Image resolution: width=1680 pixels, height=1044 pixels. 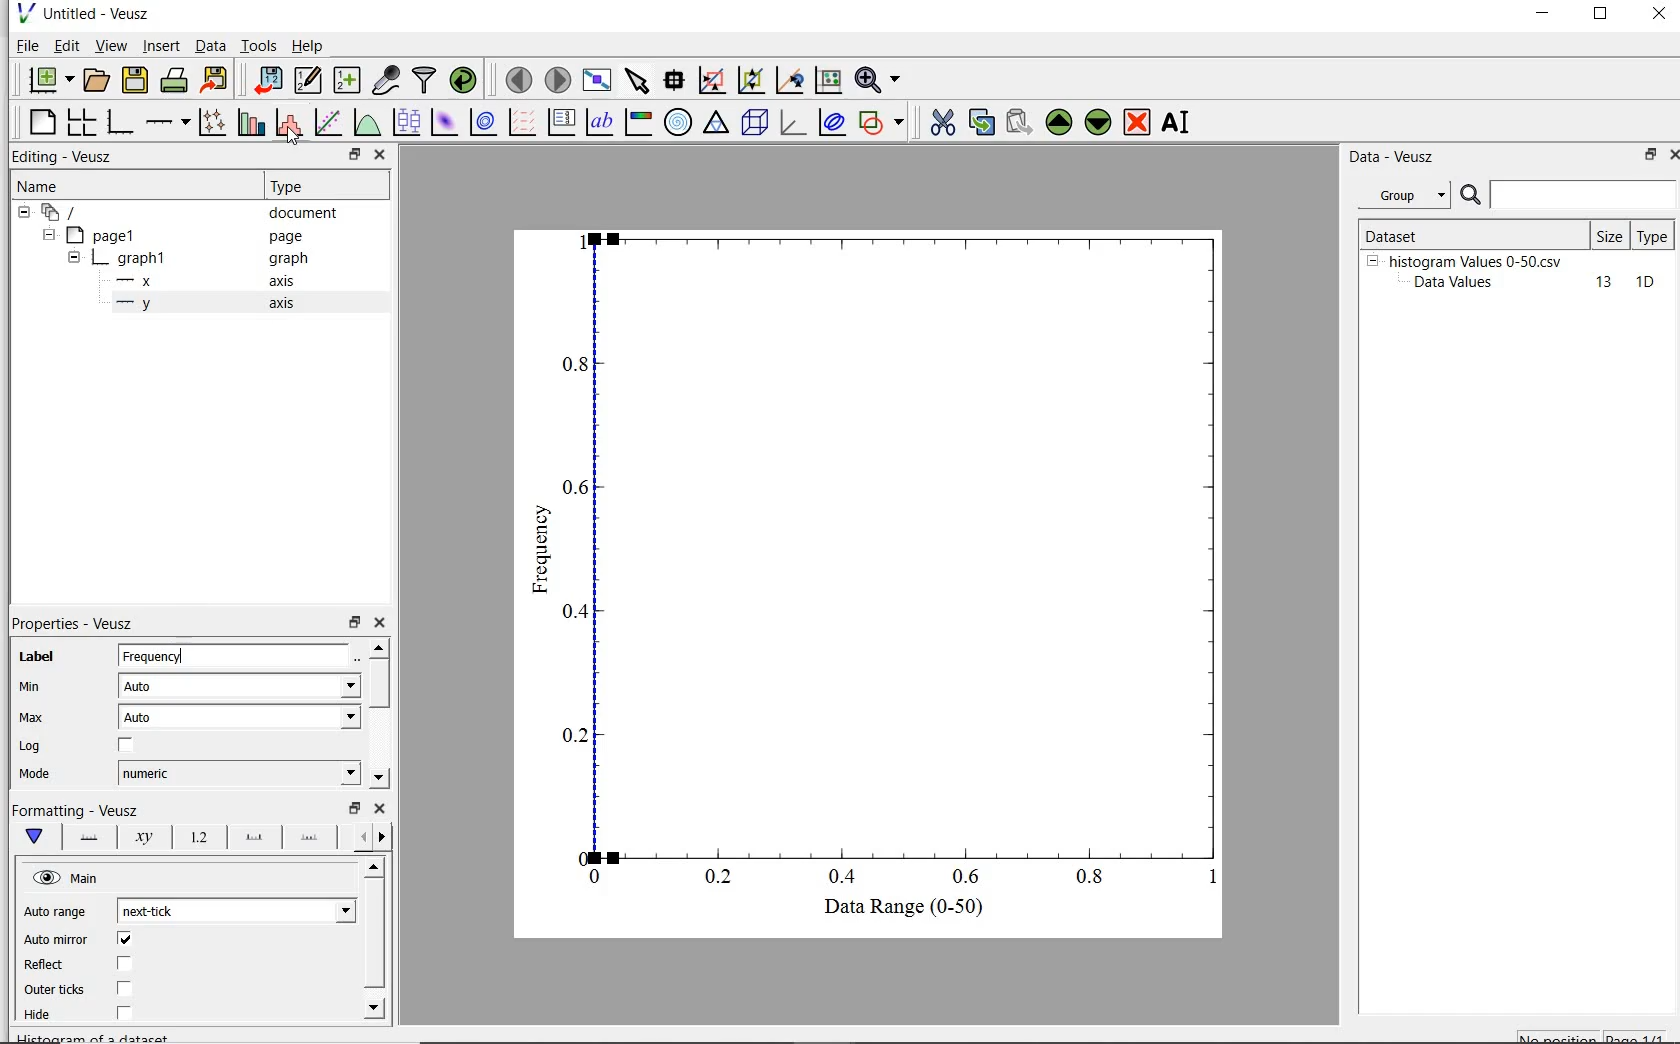 I want to click on view plot fullscreen, so click(x=597, y=78).